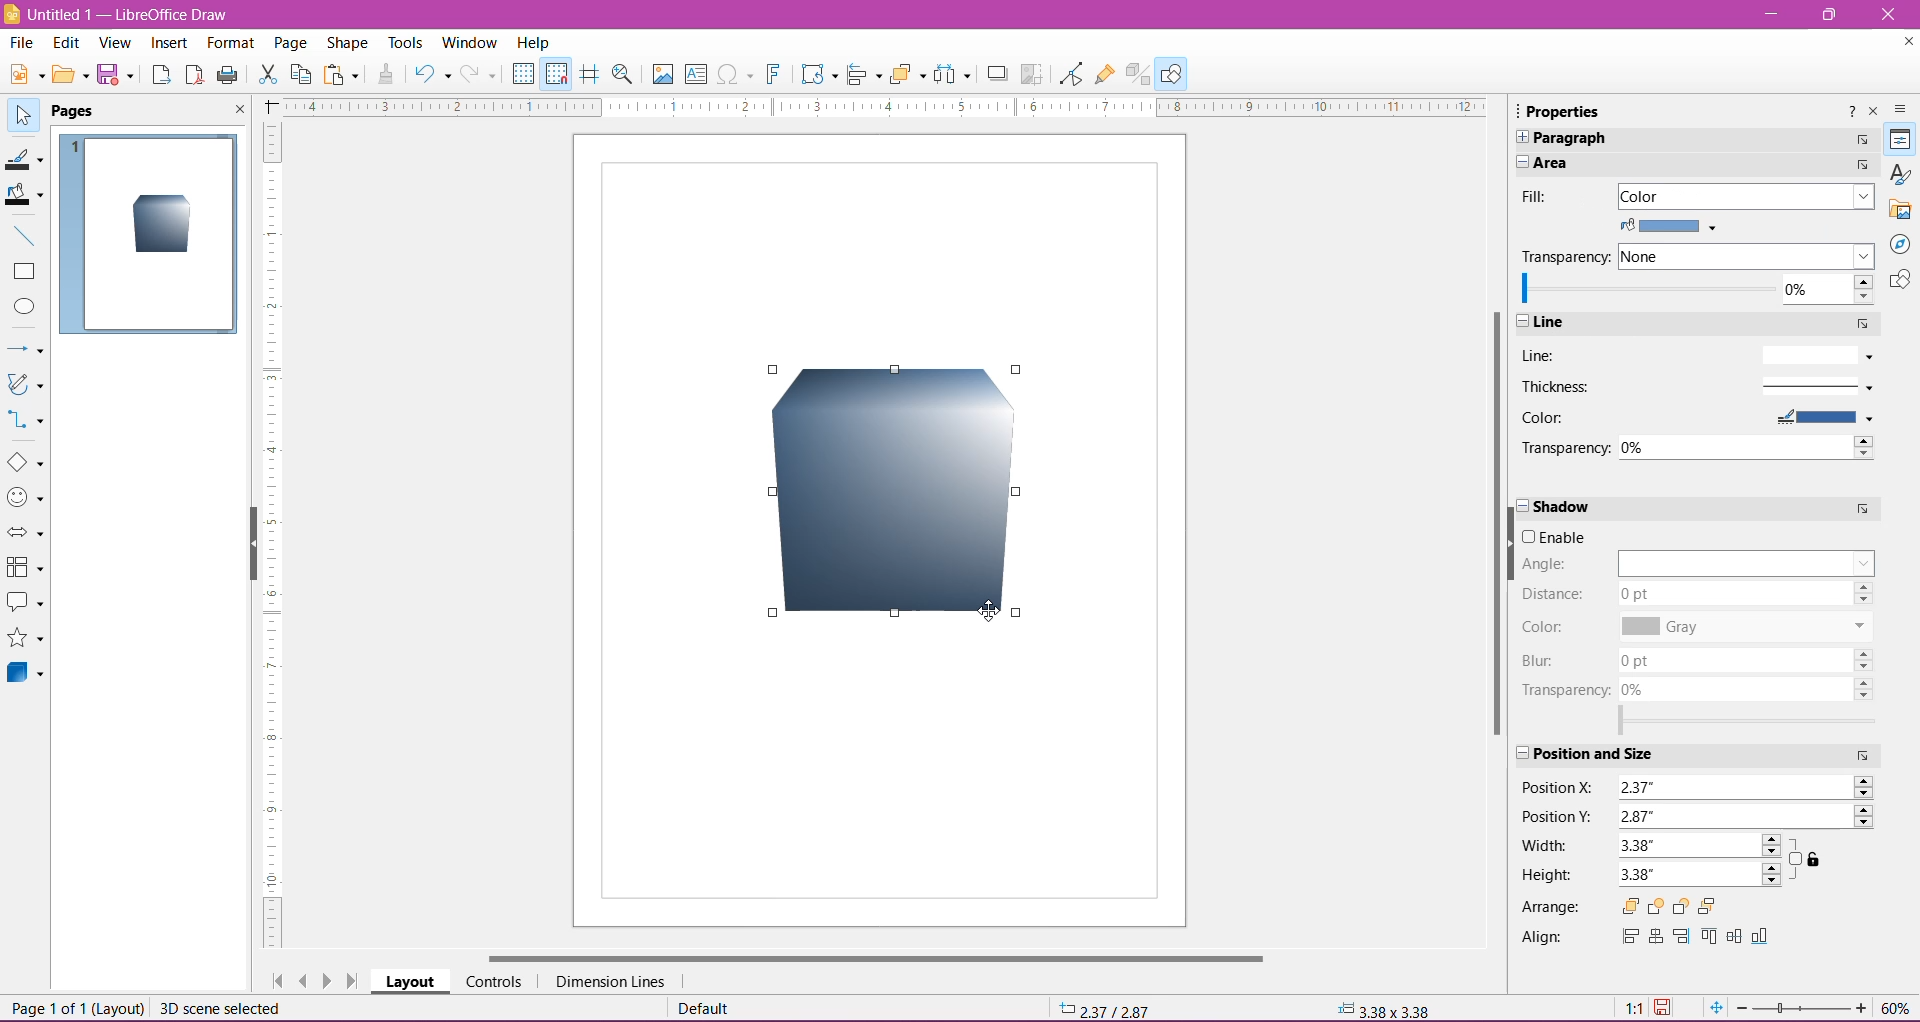  I want to click on Line, so click(1677, 323).